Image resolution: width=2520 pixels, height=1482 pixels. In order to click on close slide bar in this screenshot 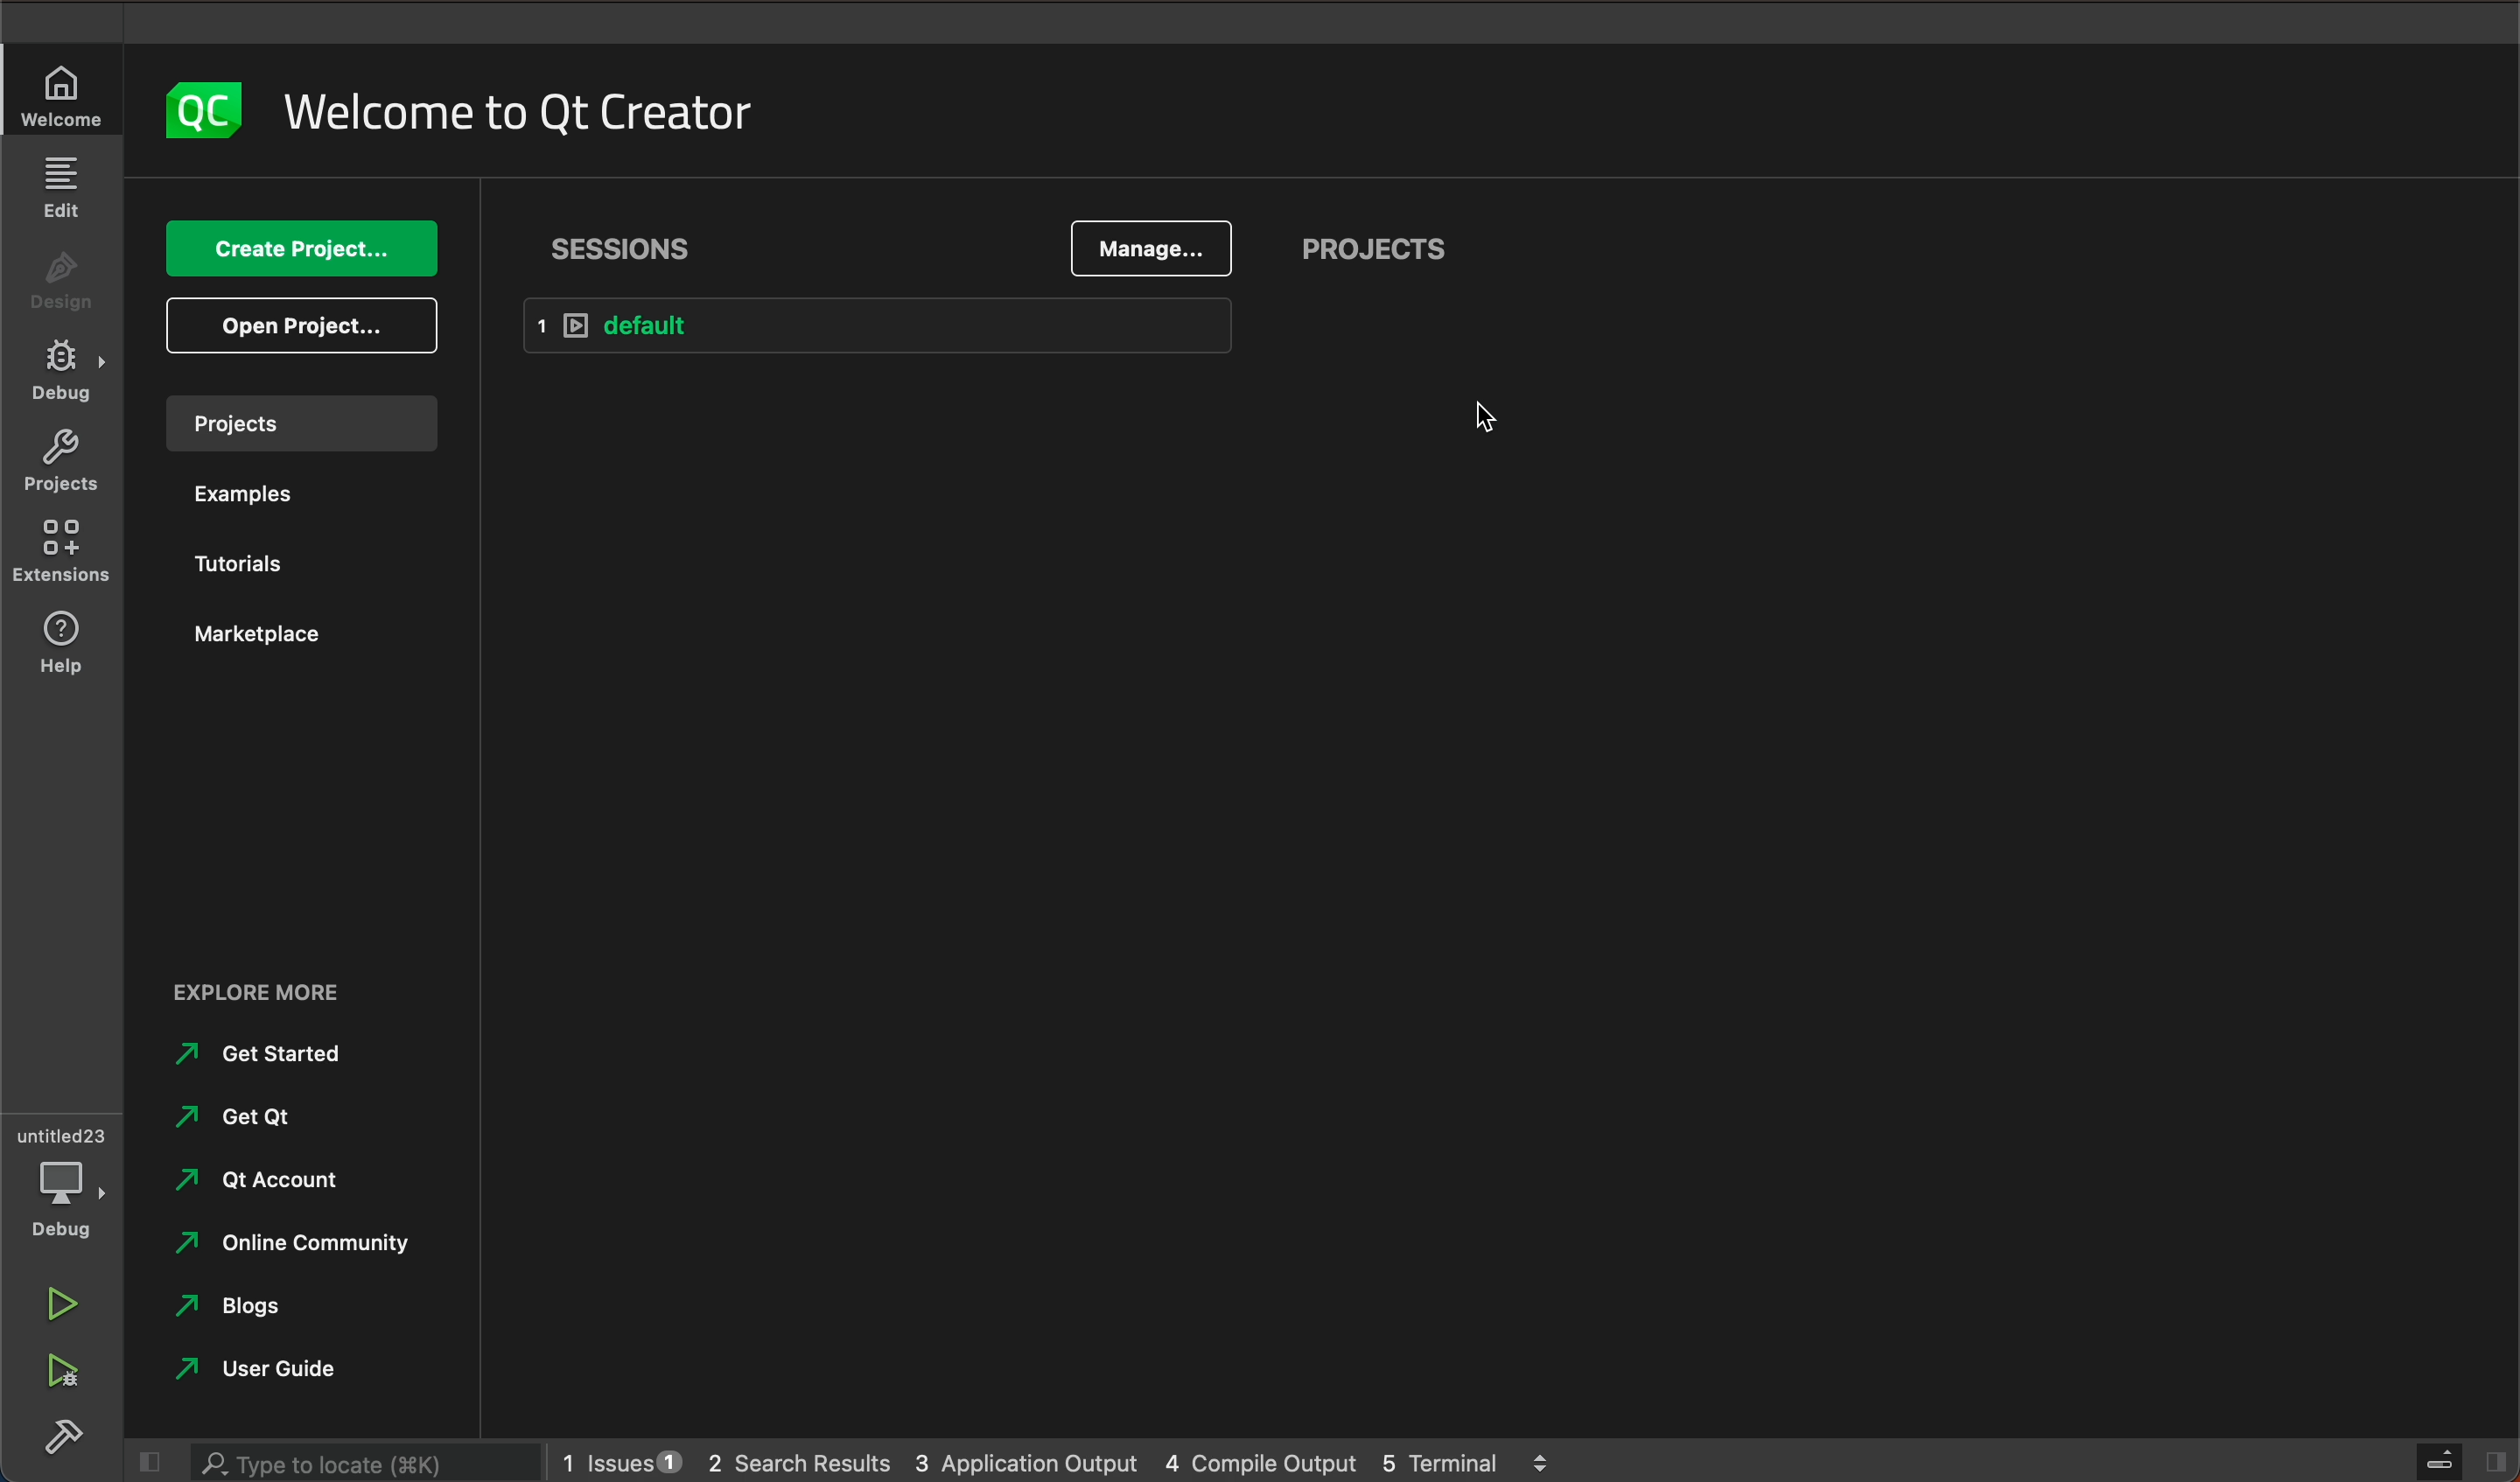, I will do `click(144, 1462)`.